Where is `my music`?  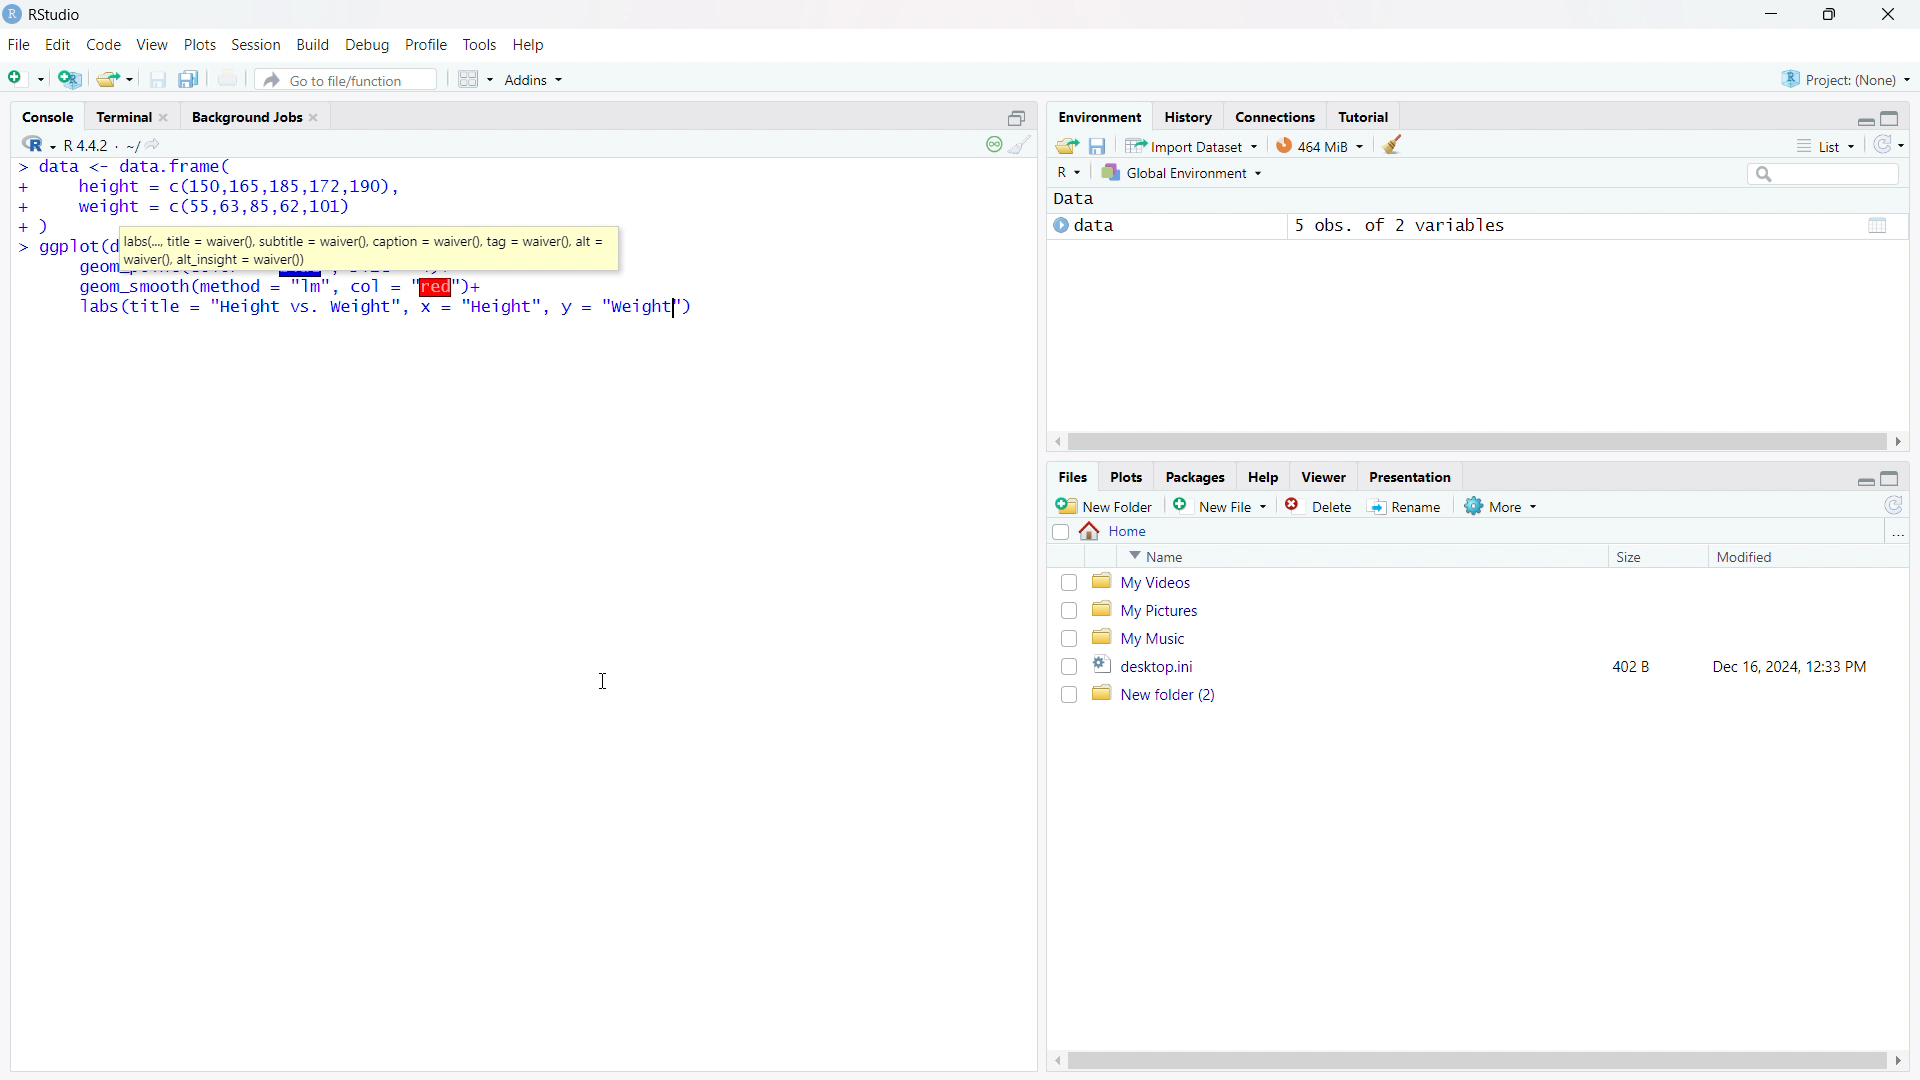
my music is located at coordinates (1490, 637).